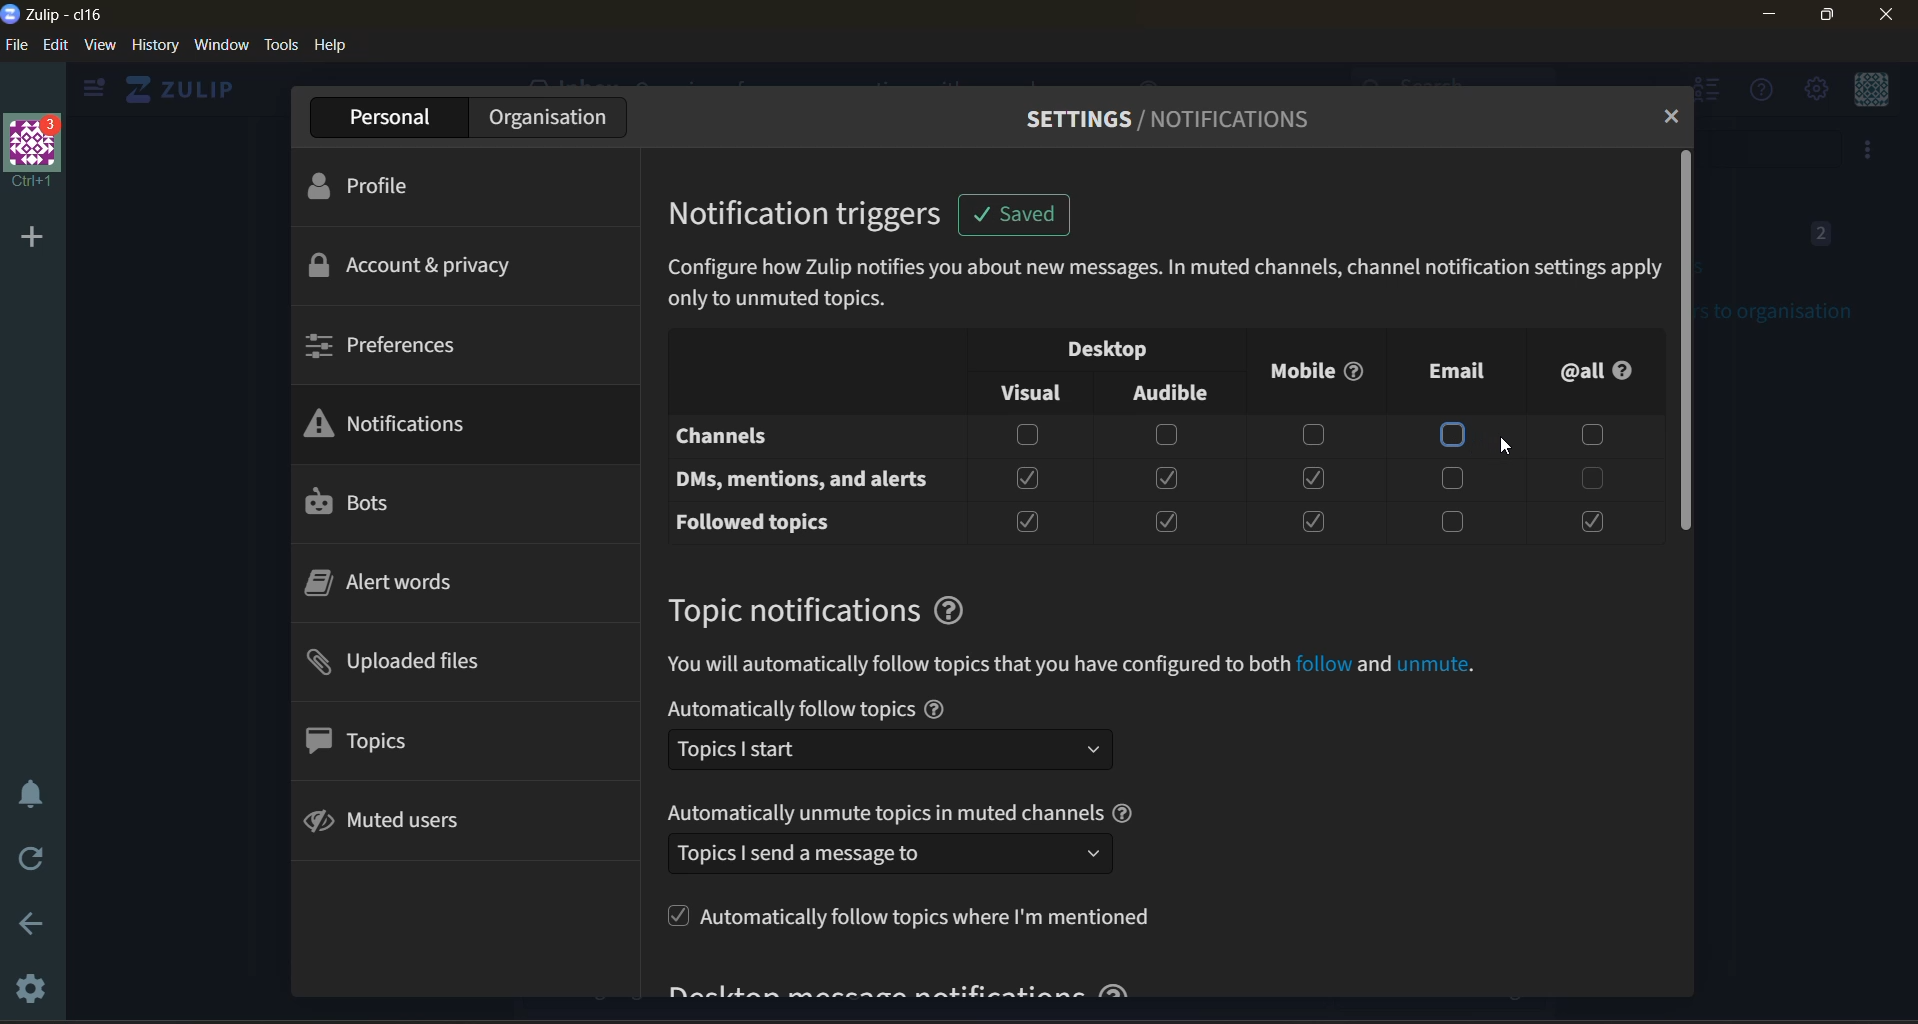  Describe the element at coordinates (1029, 478) in the screenshot. I see `checkbox` at that location.